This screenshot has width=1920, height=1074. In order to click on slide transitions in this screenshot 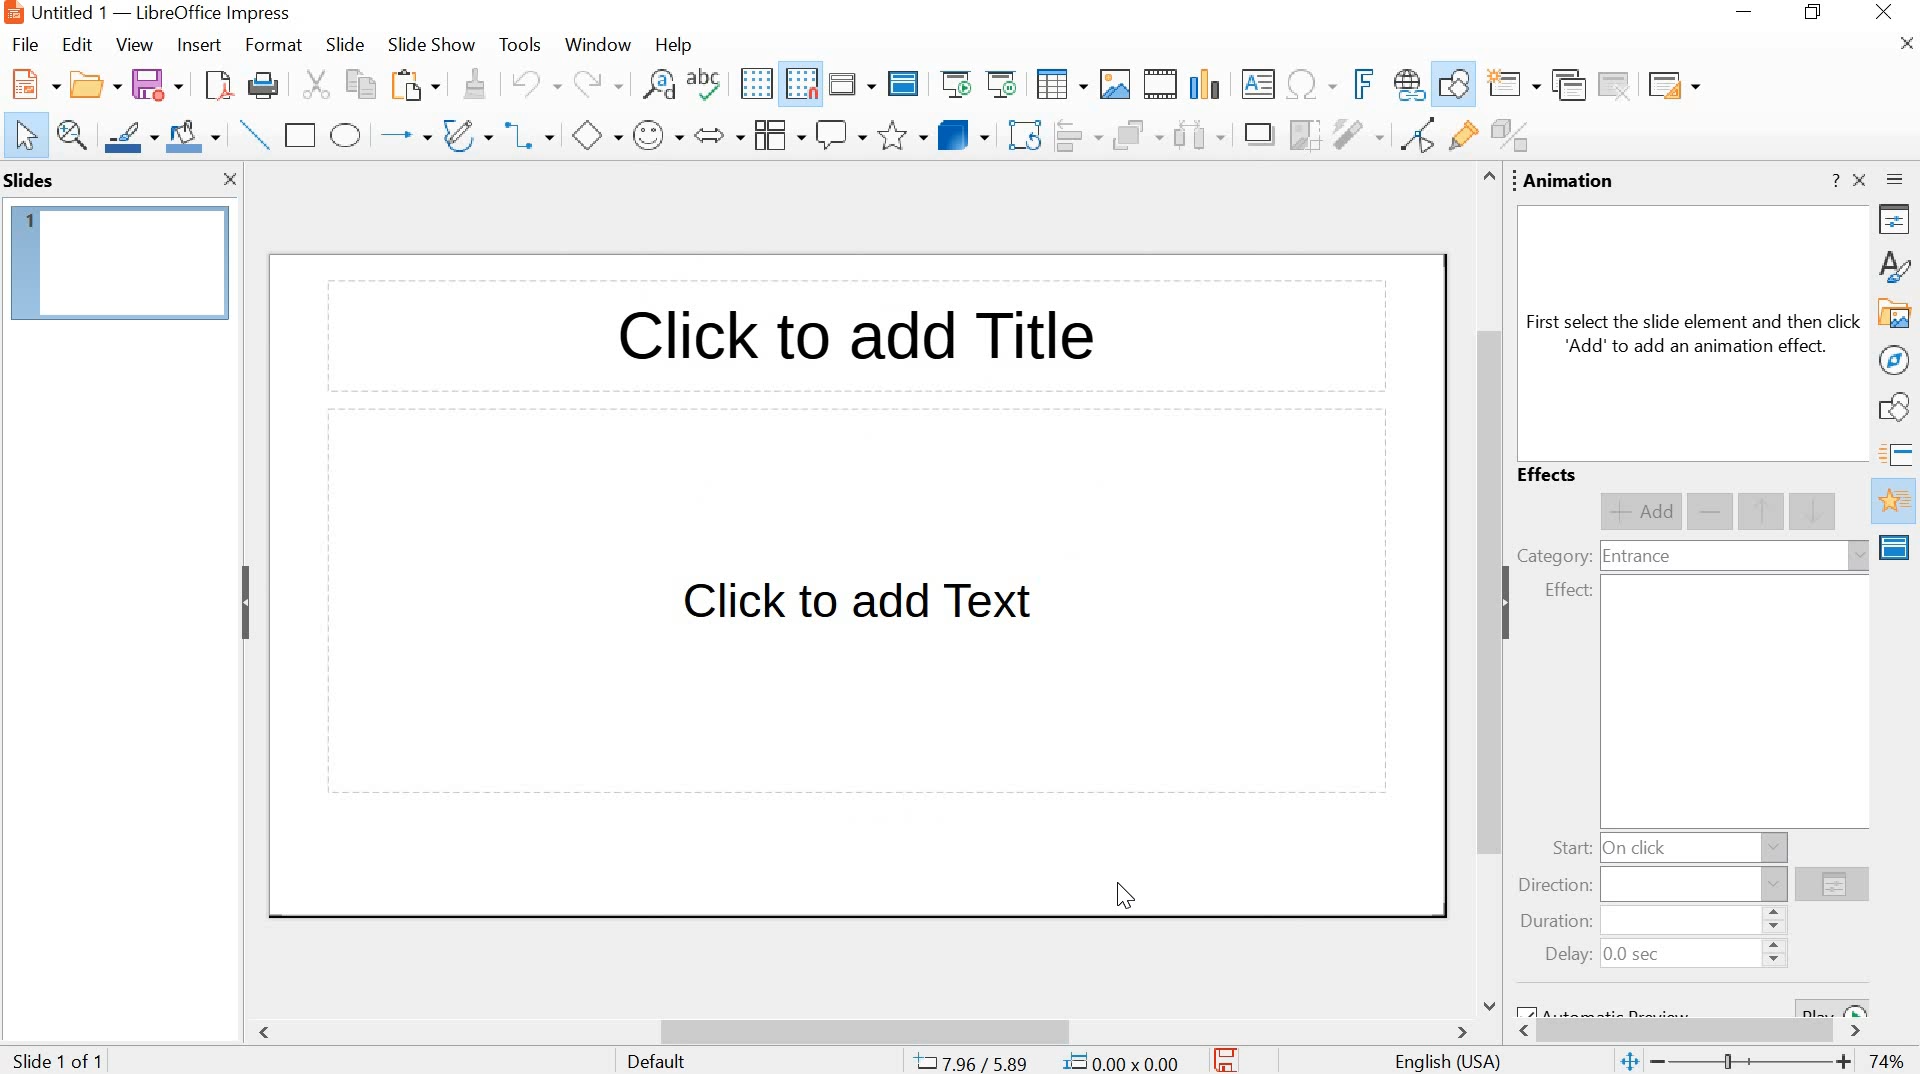, I will do `click(1898, 455)`.